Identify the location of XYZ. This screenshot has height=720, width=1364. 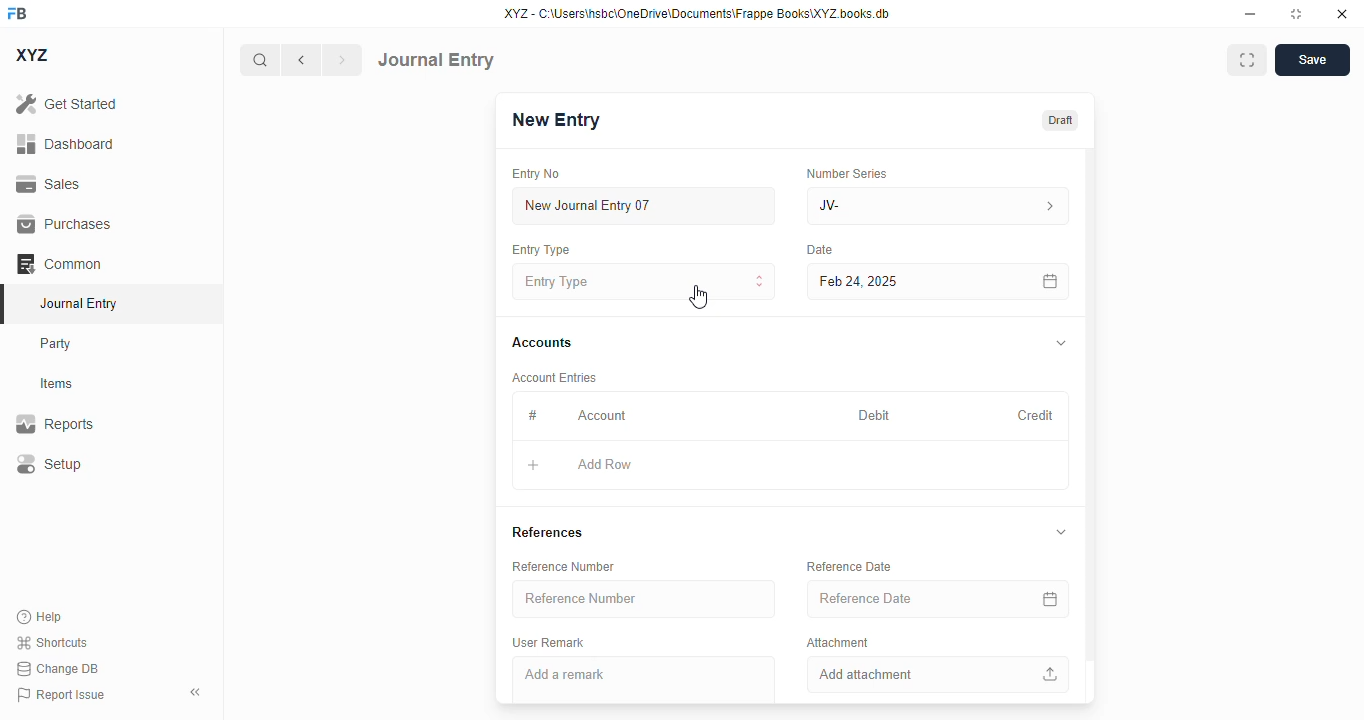
(31, 55).